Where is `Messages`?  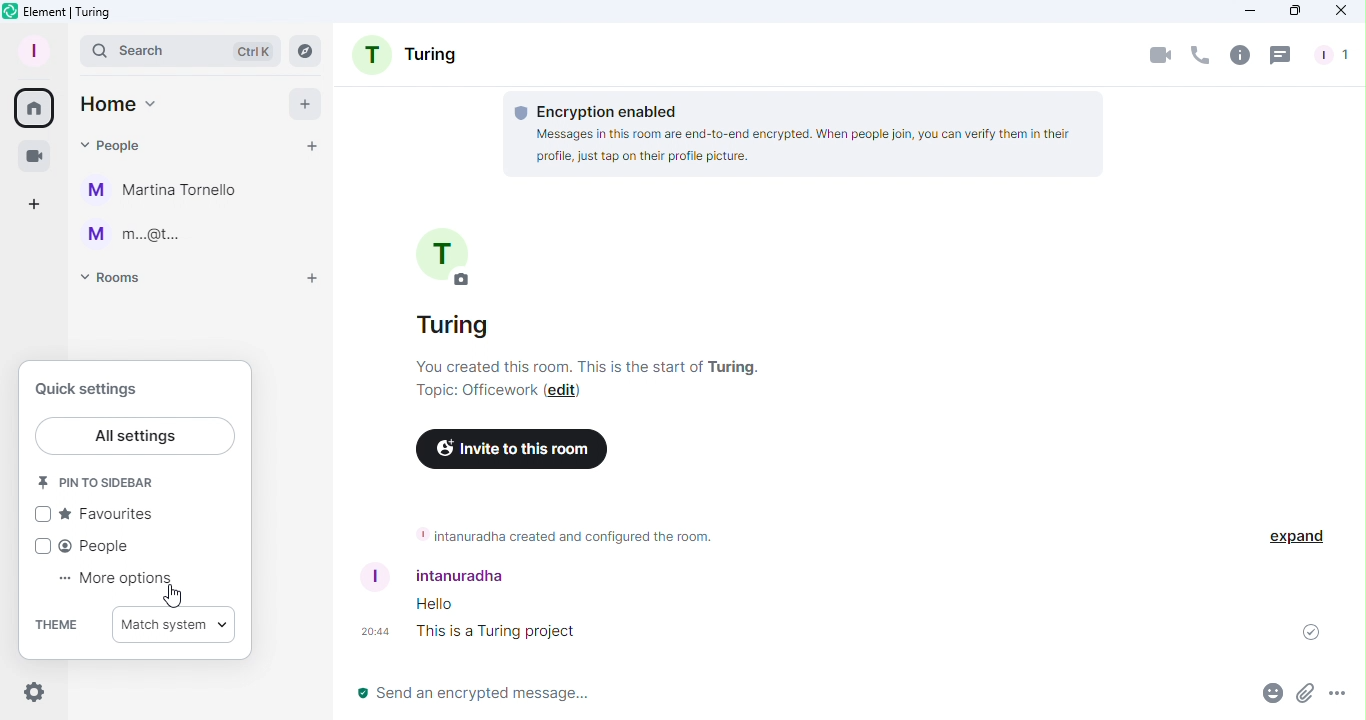
Messages is located at coordinates (494, 619).